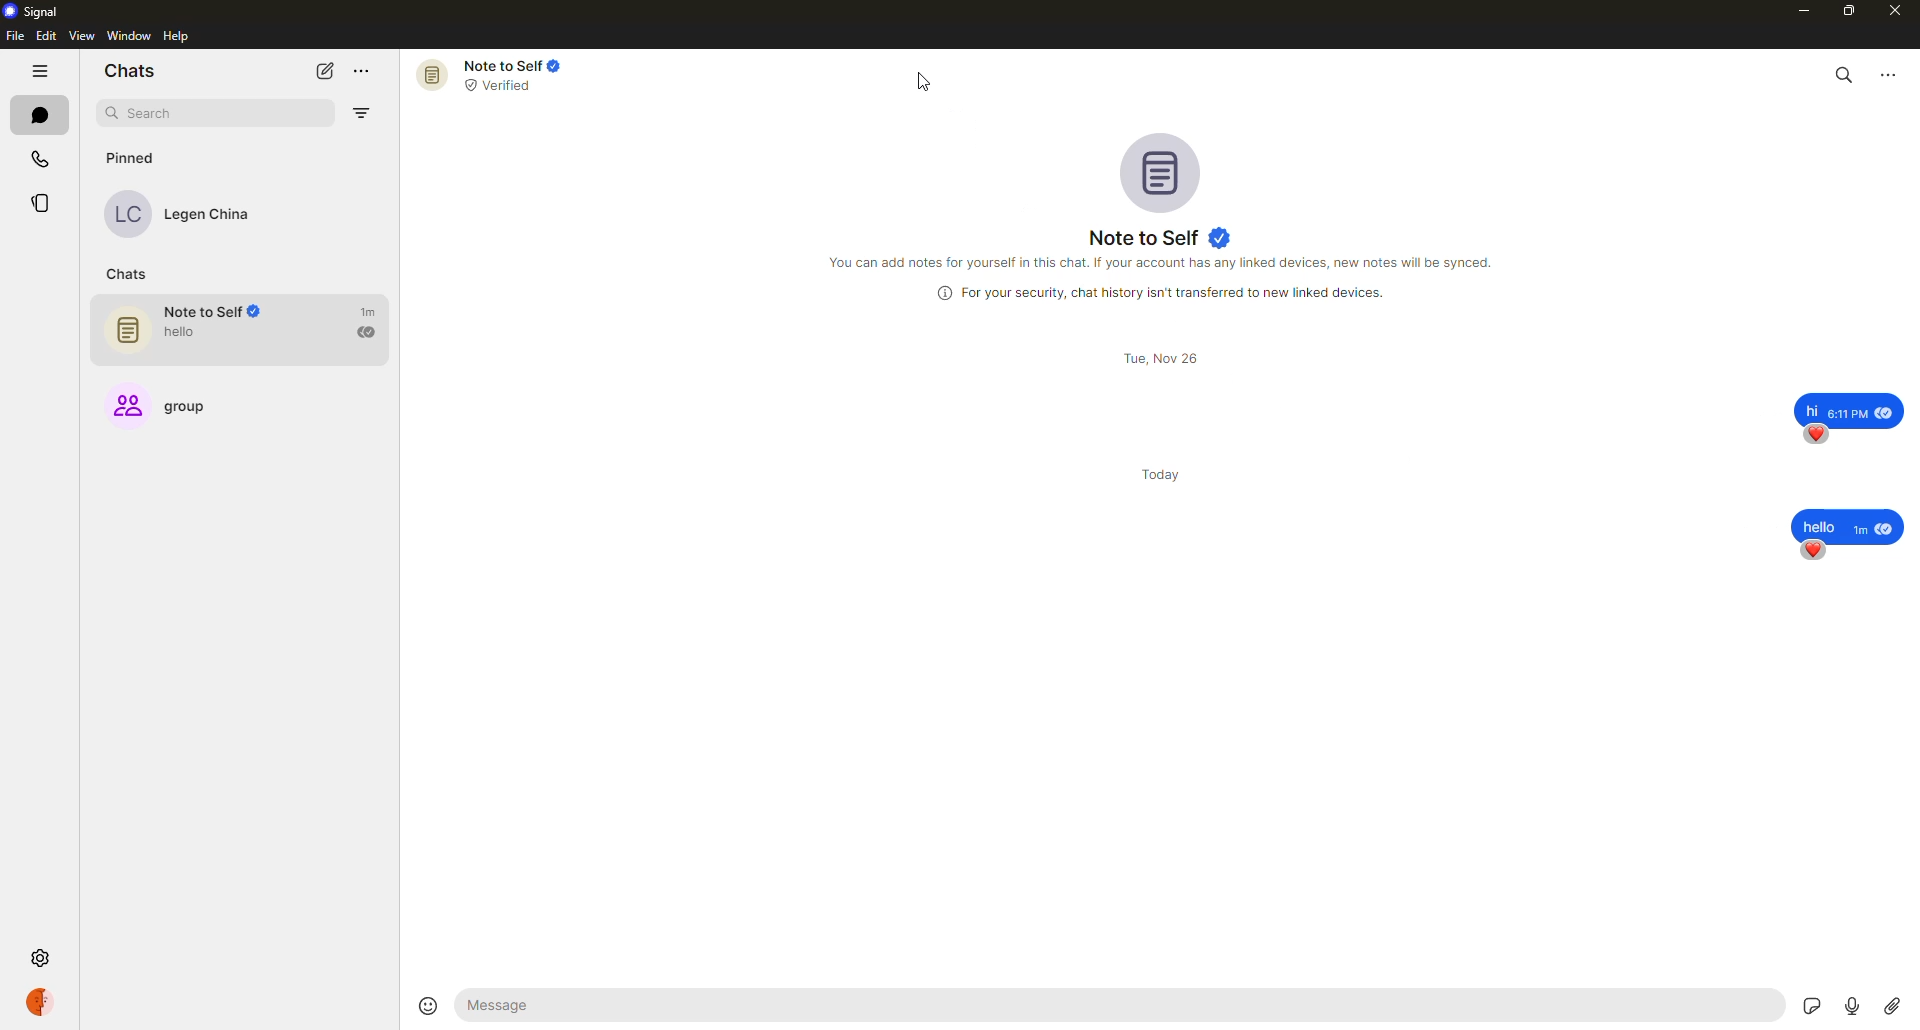 The image size is (1920, 1030). I want to click on maximize, so click(1846, 13).